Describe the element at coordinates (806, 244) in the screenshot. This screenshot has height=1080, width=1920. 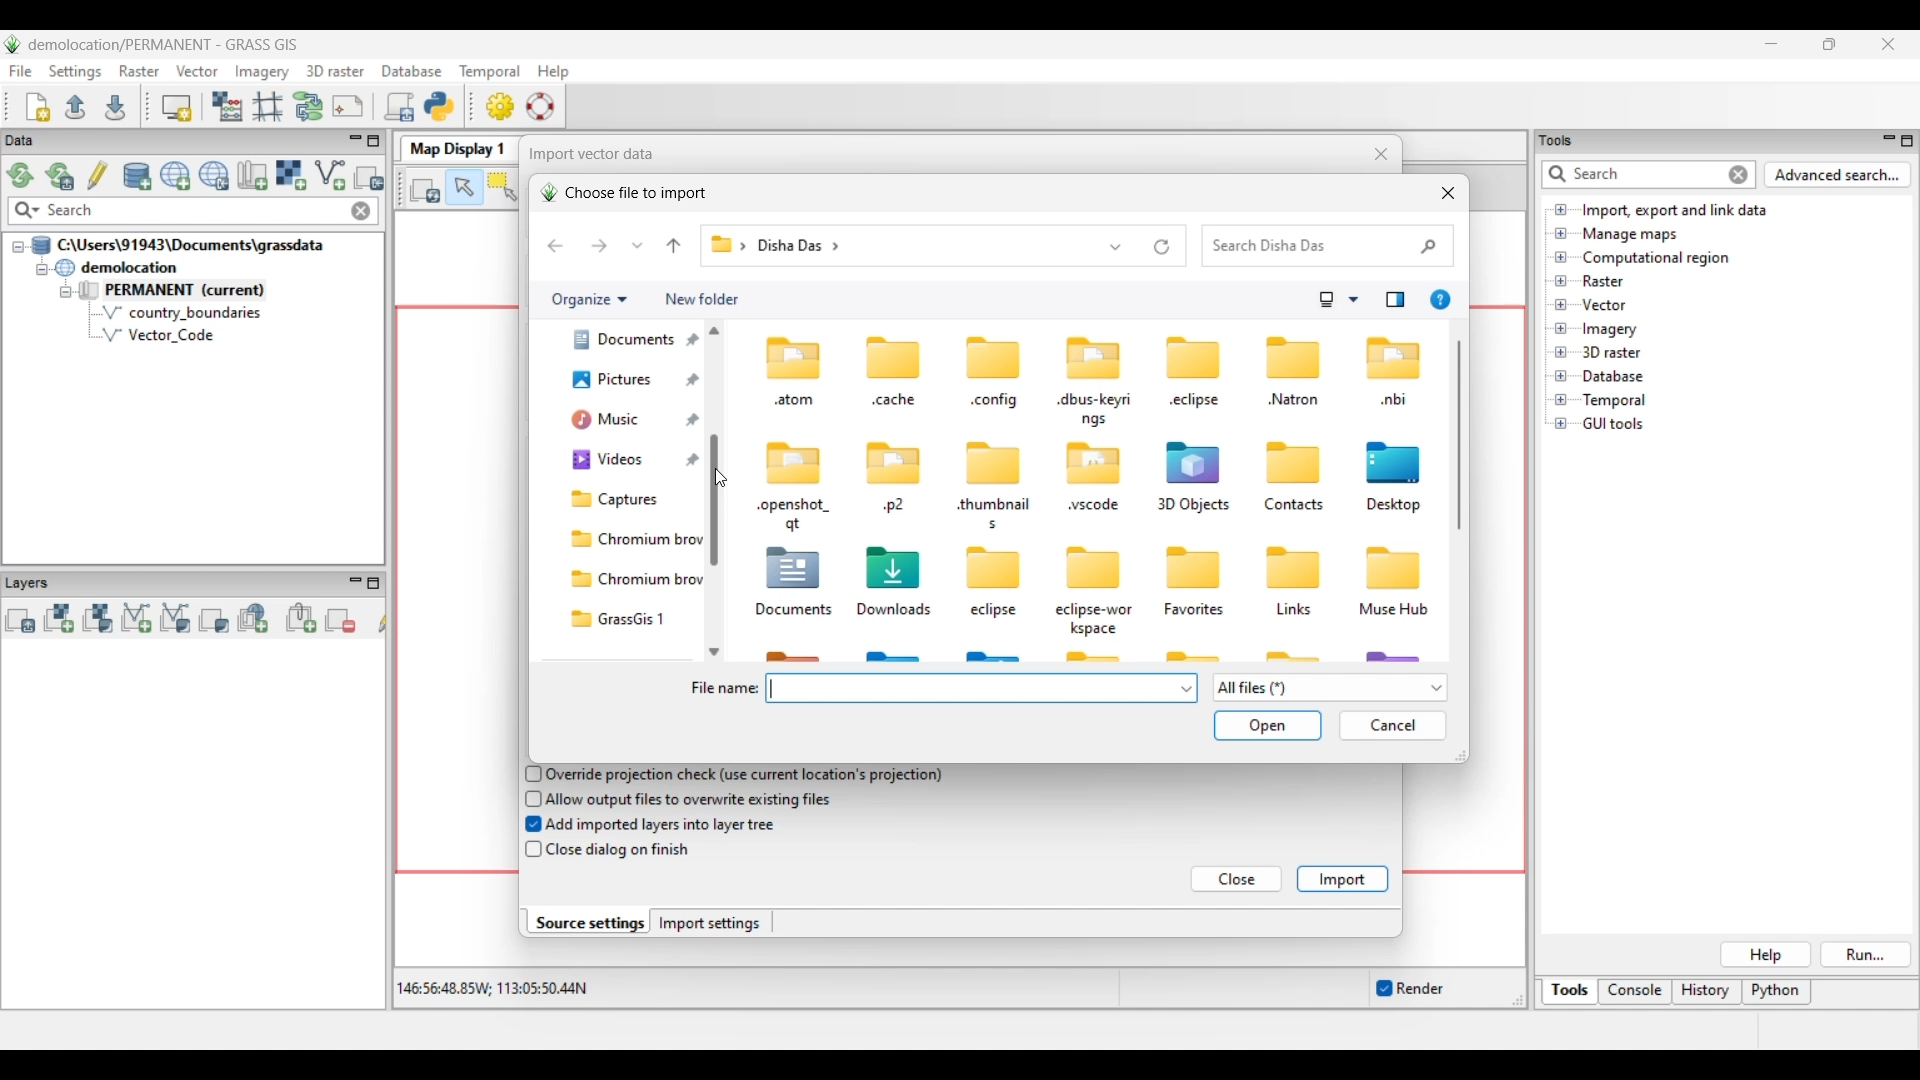
I see `disha das` at that location.